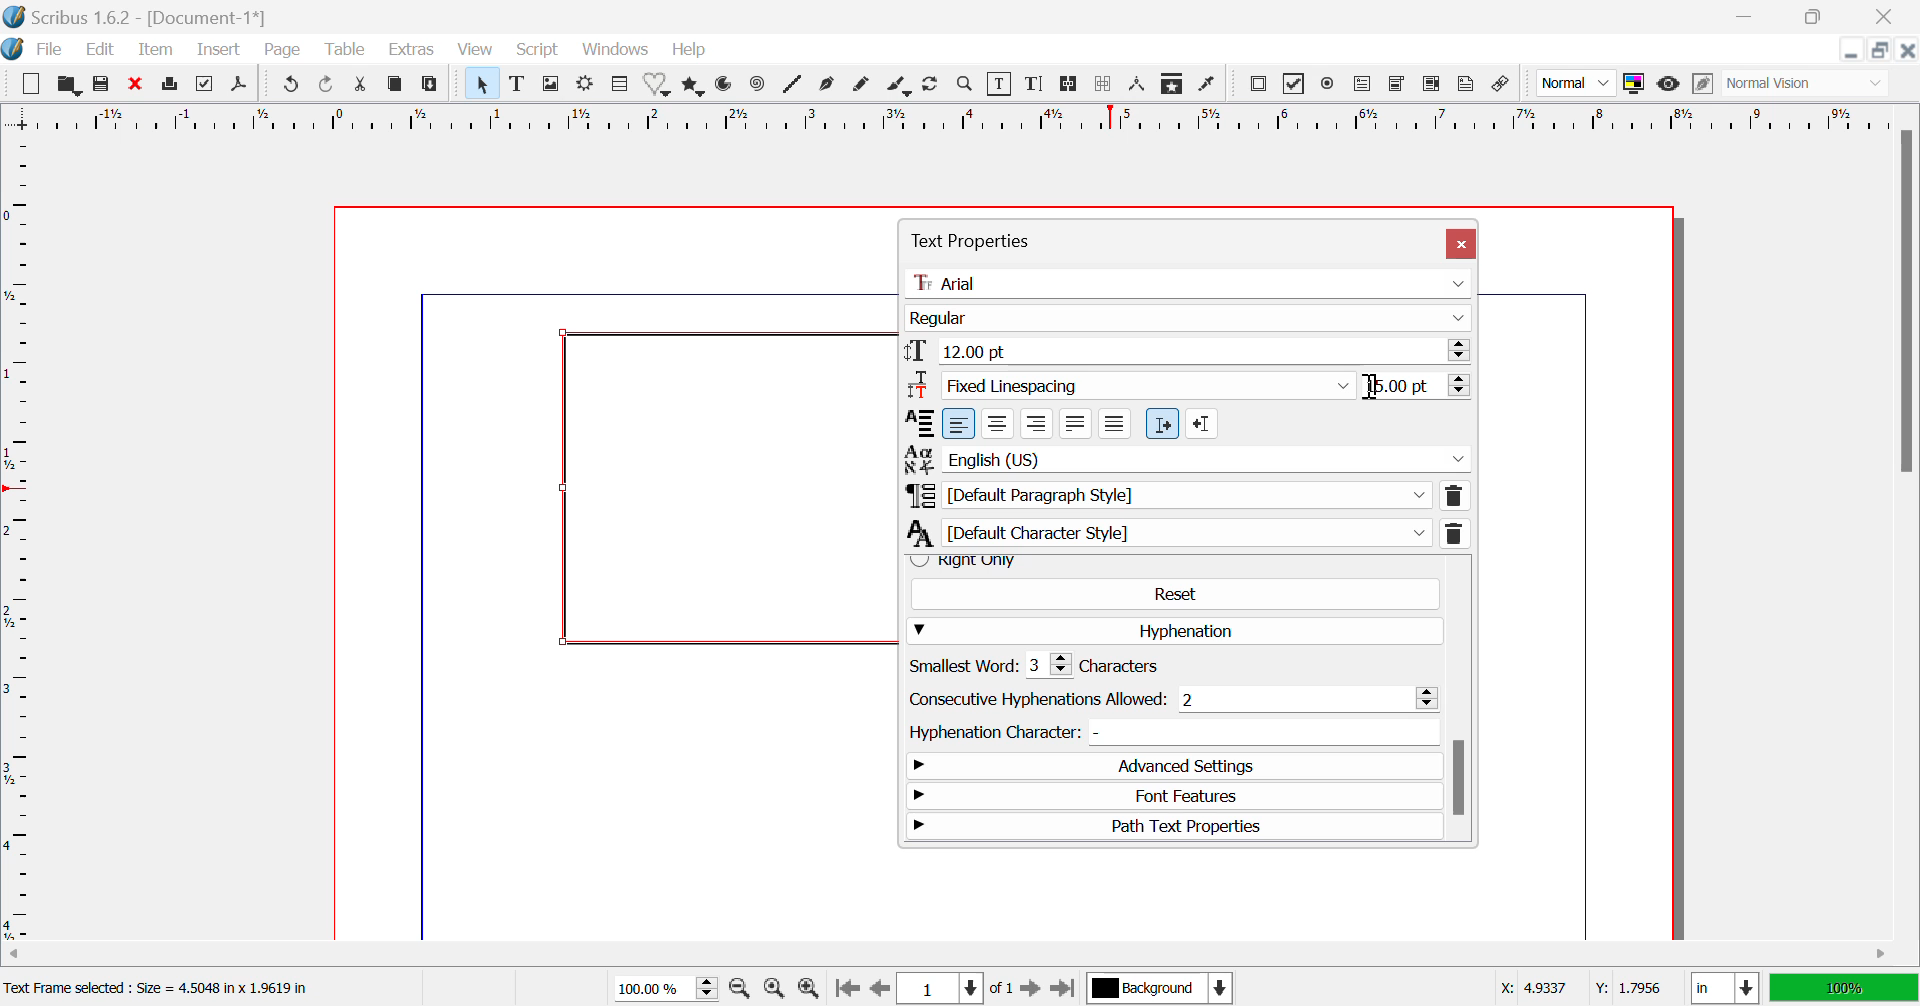 This screenshot has height=1006, width=1920. I want to click on Minimize, so click(1814, 15).